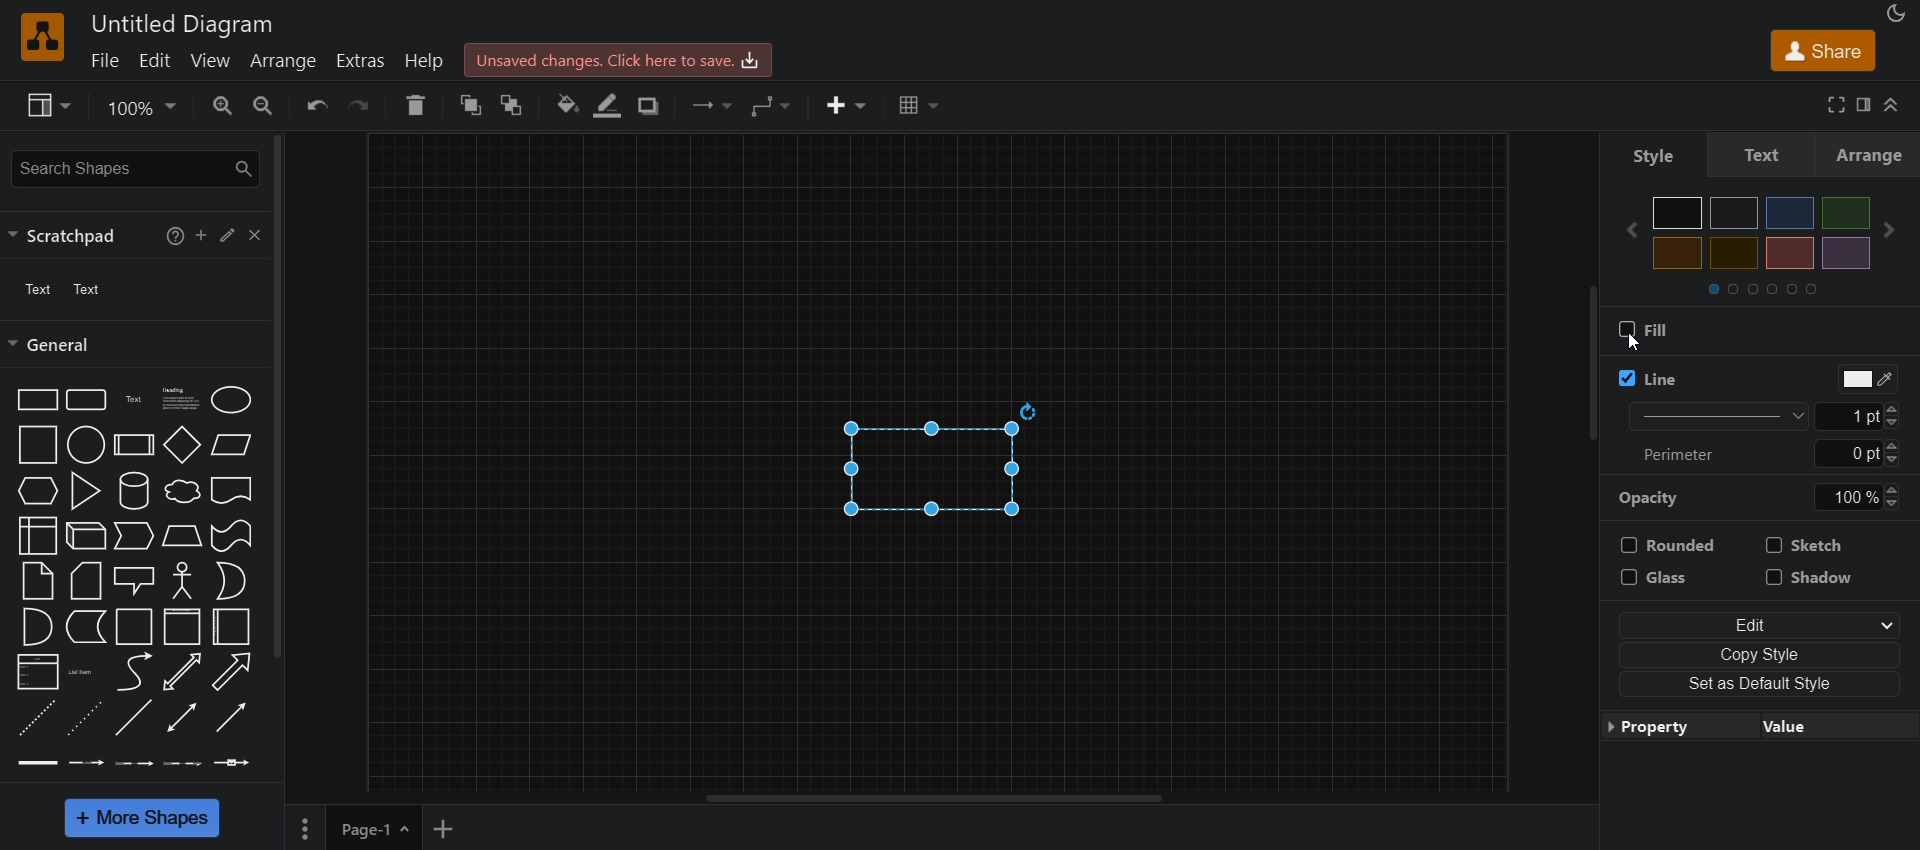 Image resolution: width=1920 pixels, height=850 pixels. What do you see at coordinates (36, 399) in the screenshot?
I see `rectangle` at bounding box center [36, 399].